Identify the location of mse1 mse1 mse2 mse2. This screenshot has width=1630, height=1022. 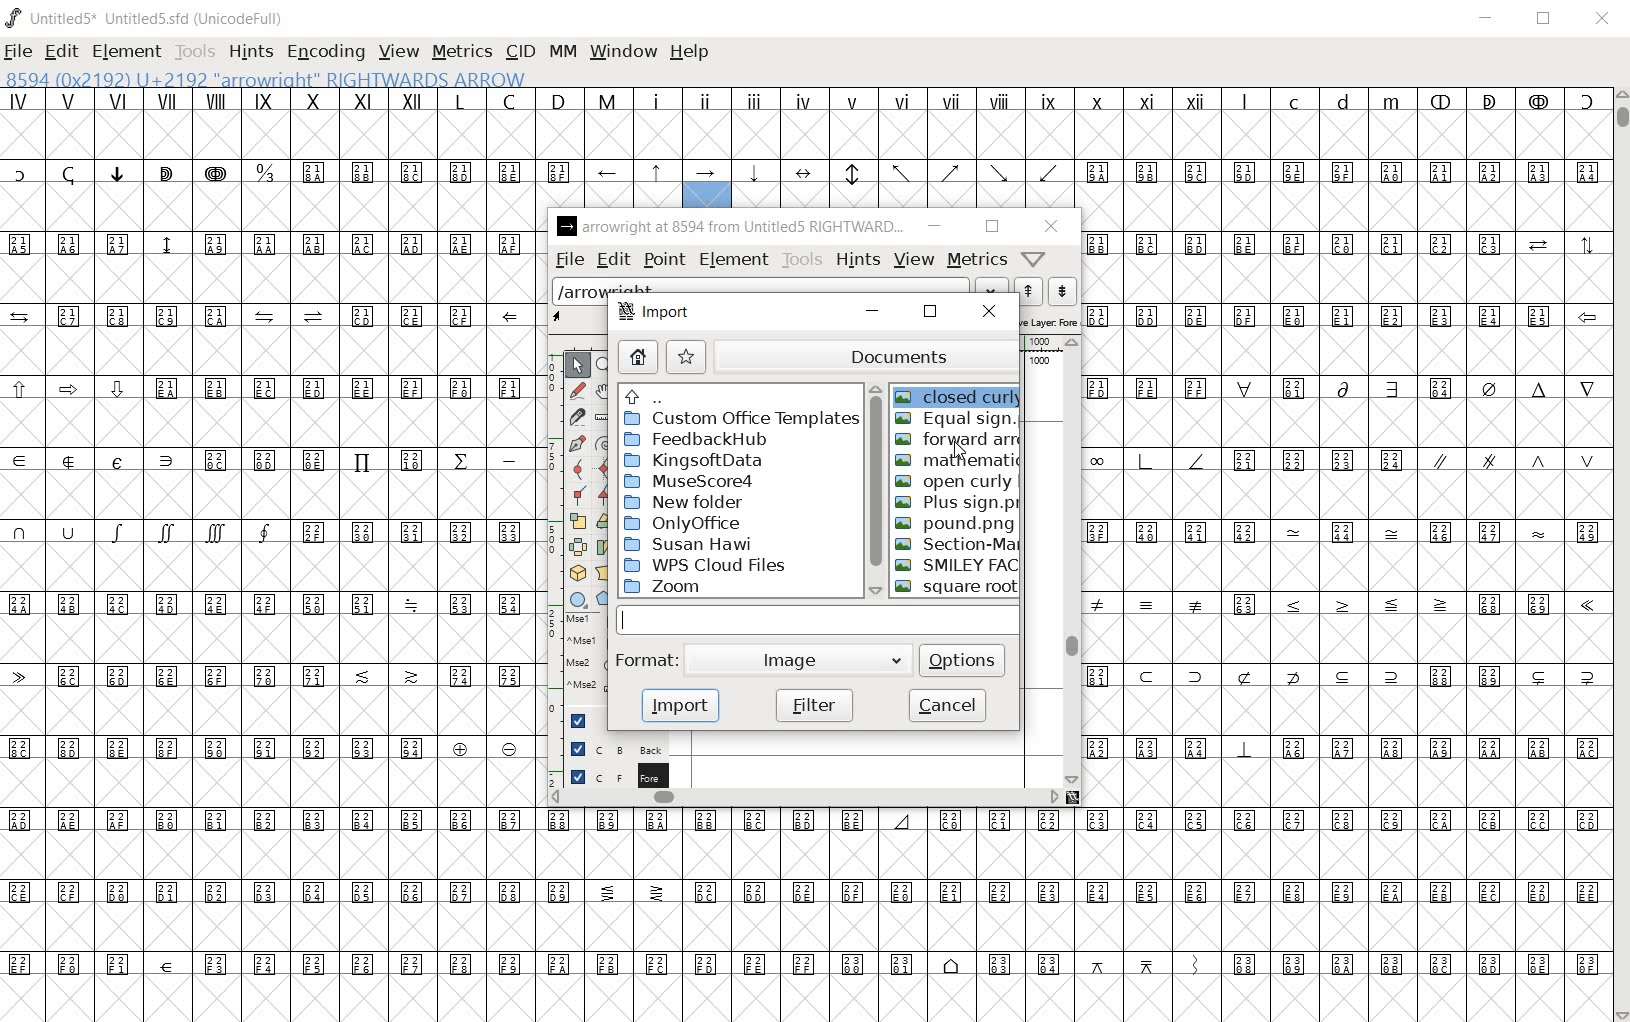
(574, 657).